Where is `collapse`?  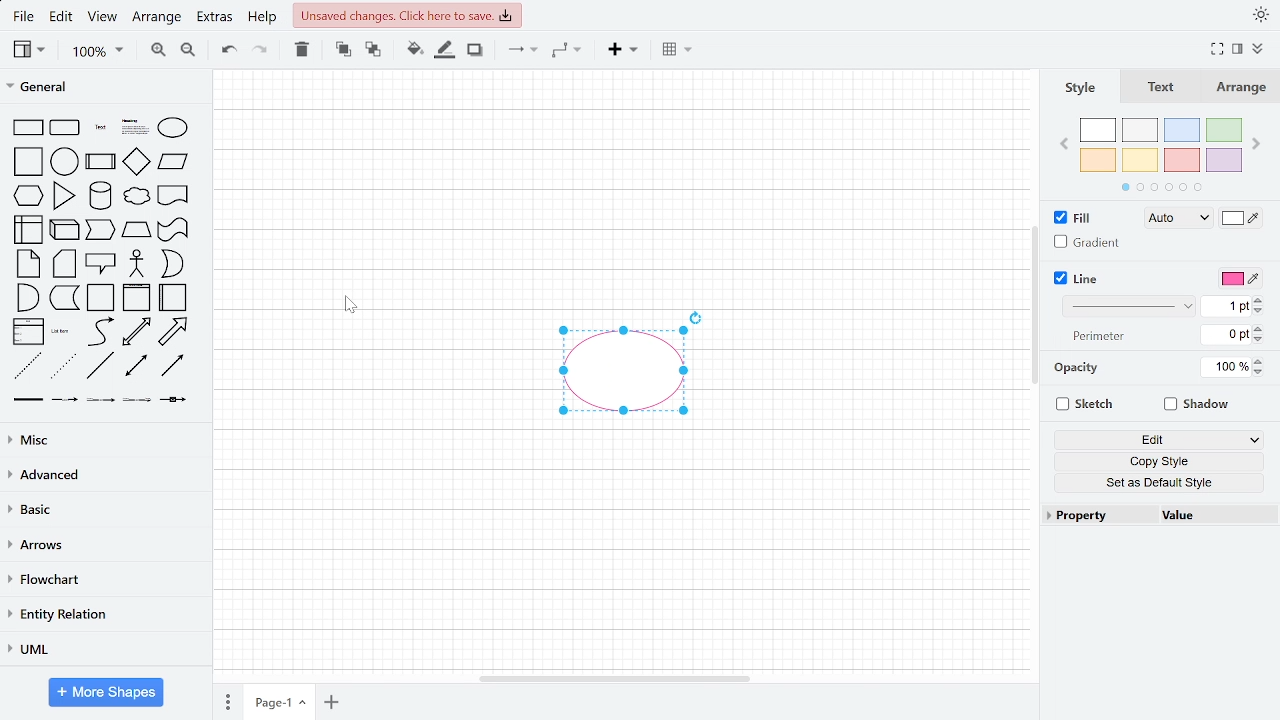
collapse is located at coordinates (1258, 49).